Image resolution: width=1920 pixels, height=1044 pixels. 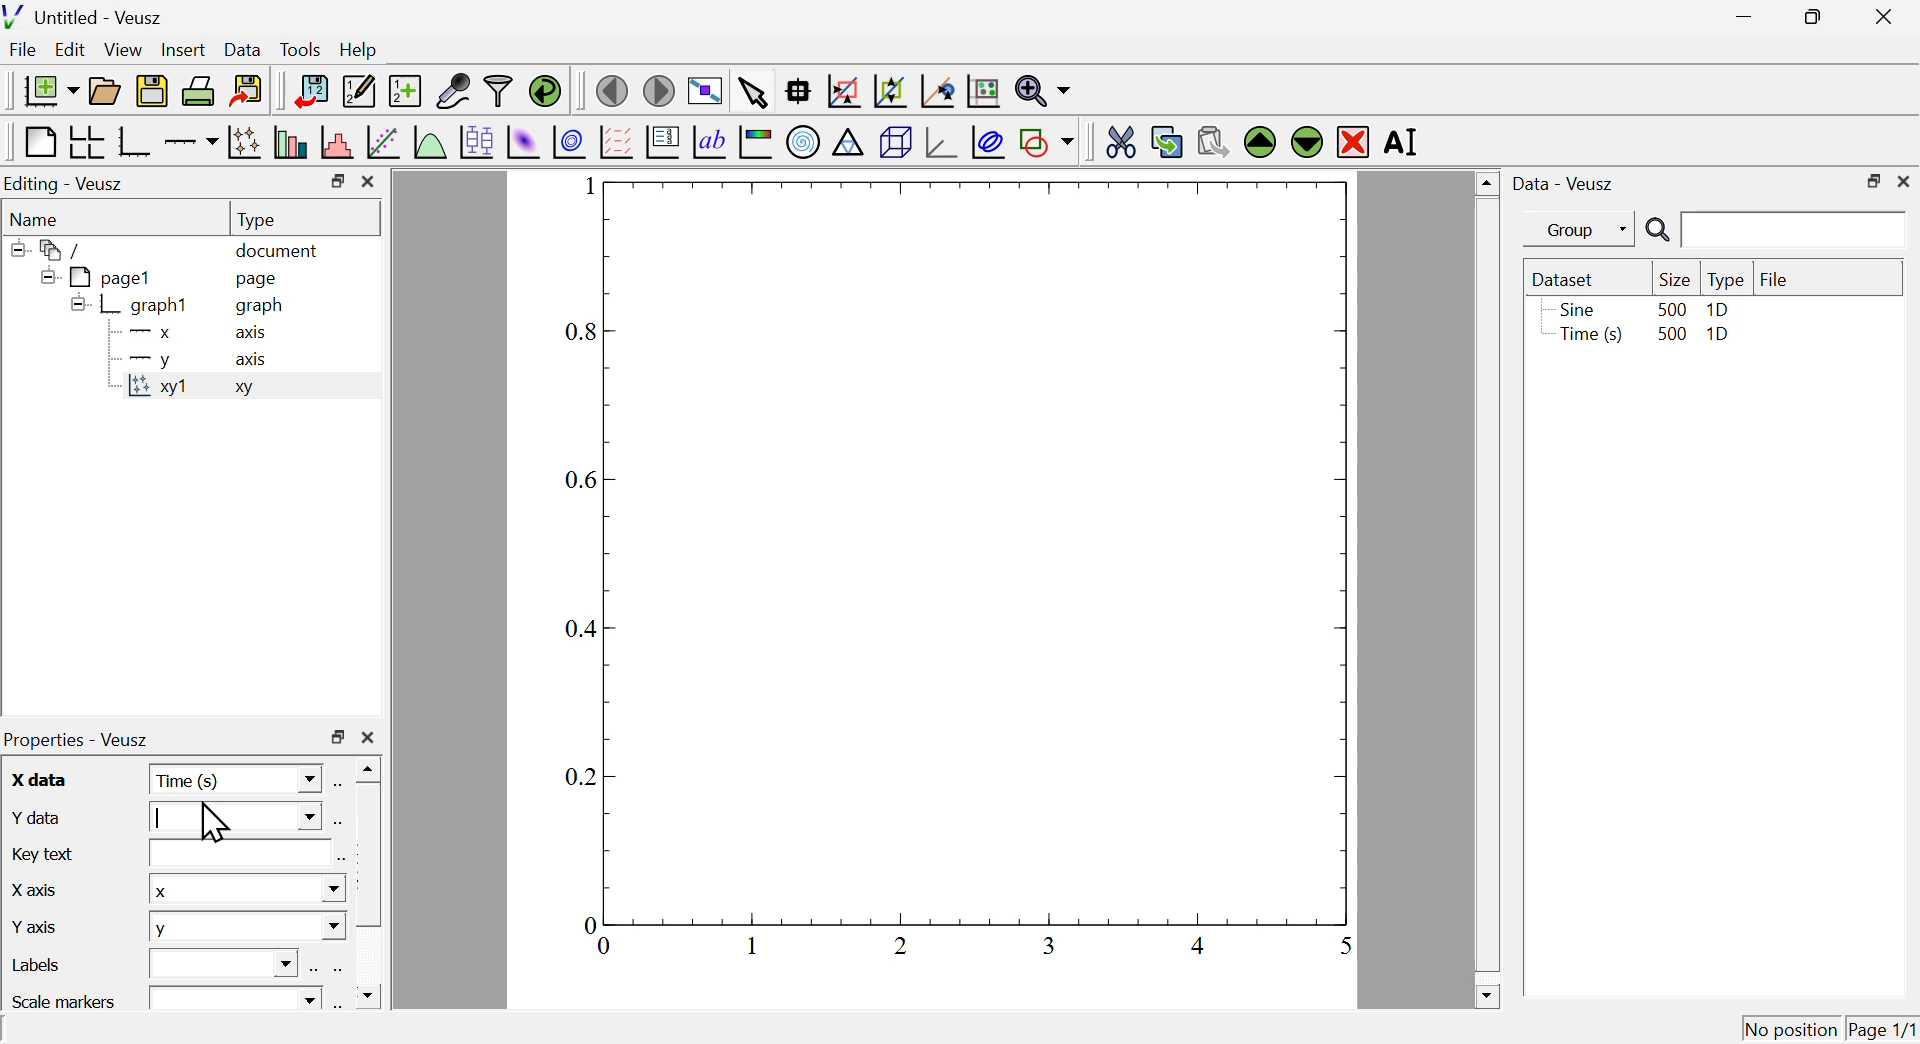 I want to click on move to the next page, so click(x=662, y=90).